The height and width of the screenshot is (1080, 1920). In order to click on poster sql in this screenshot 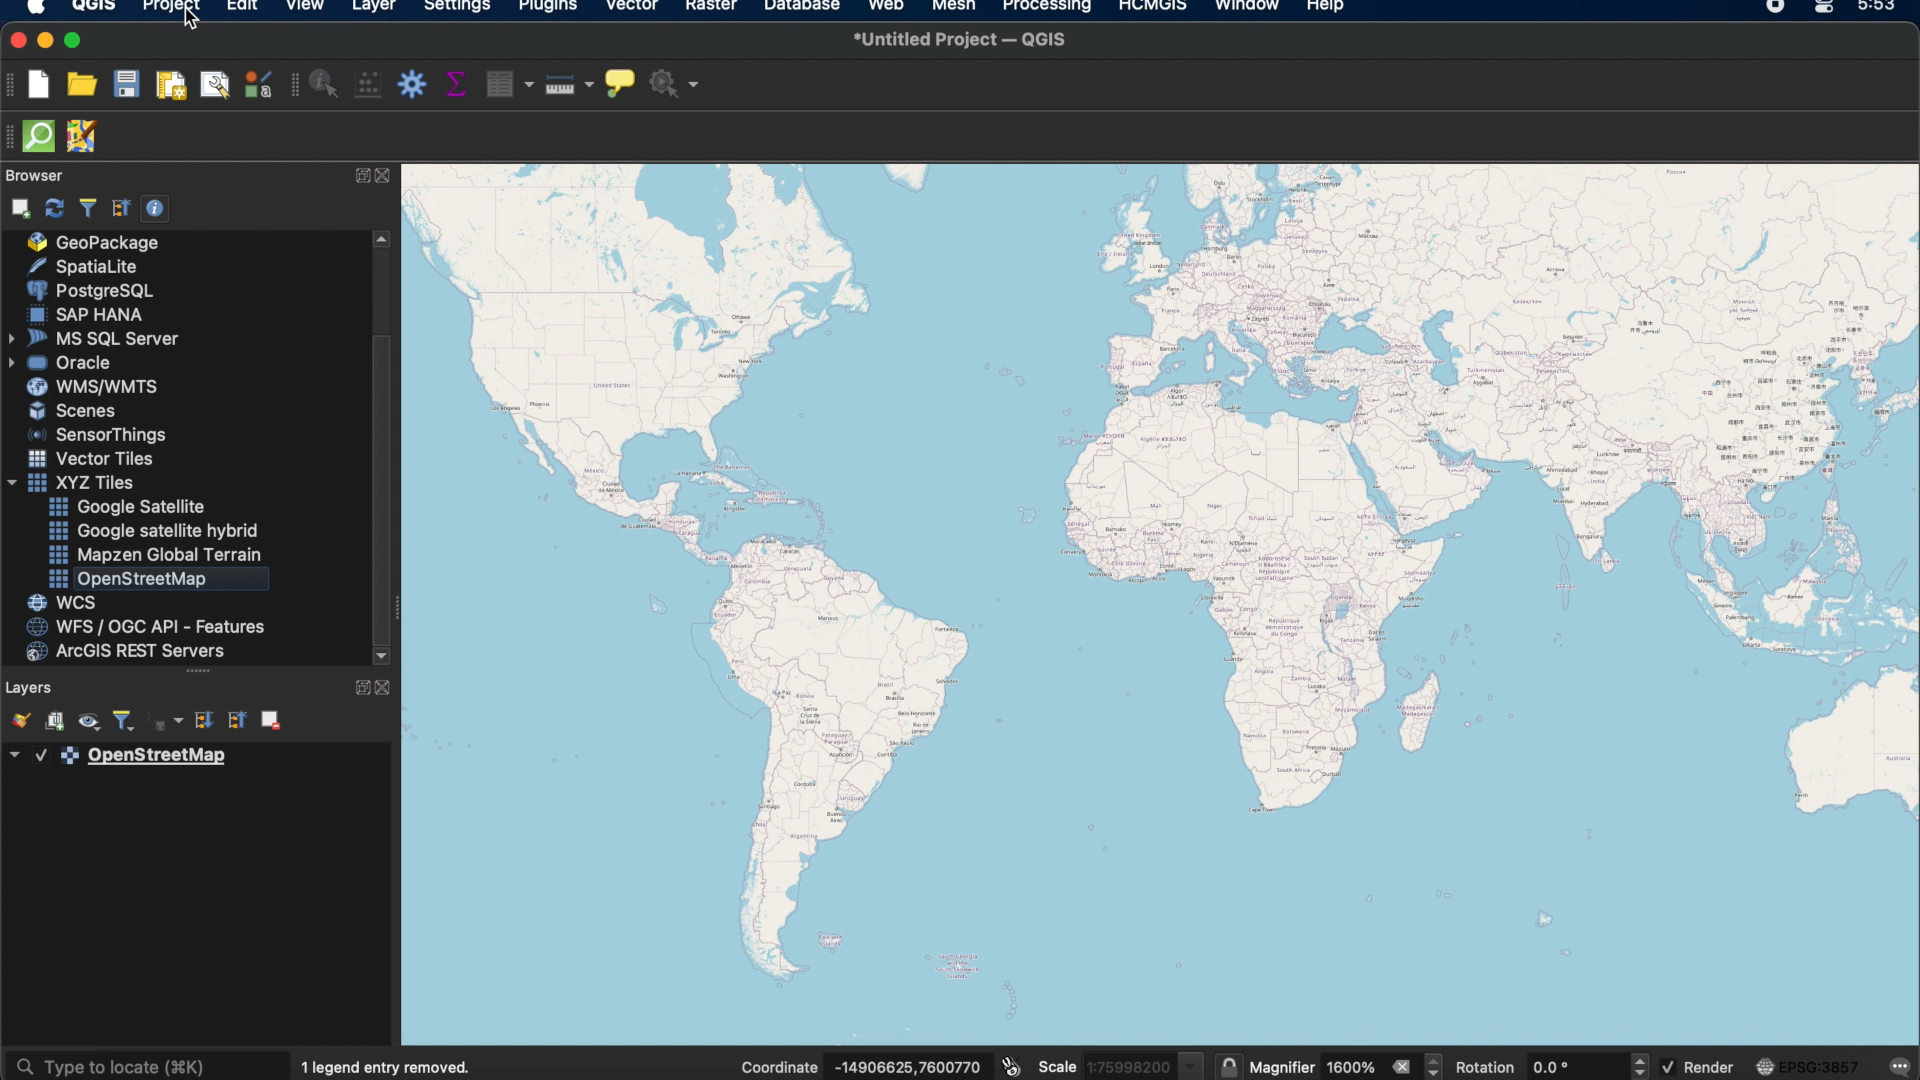, I will do `click(91, 290)`.